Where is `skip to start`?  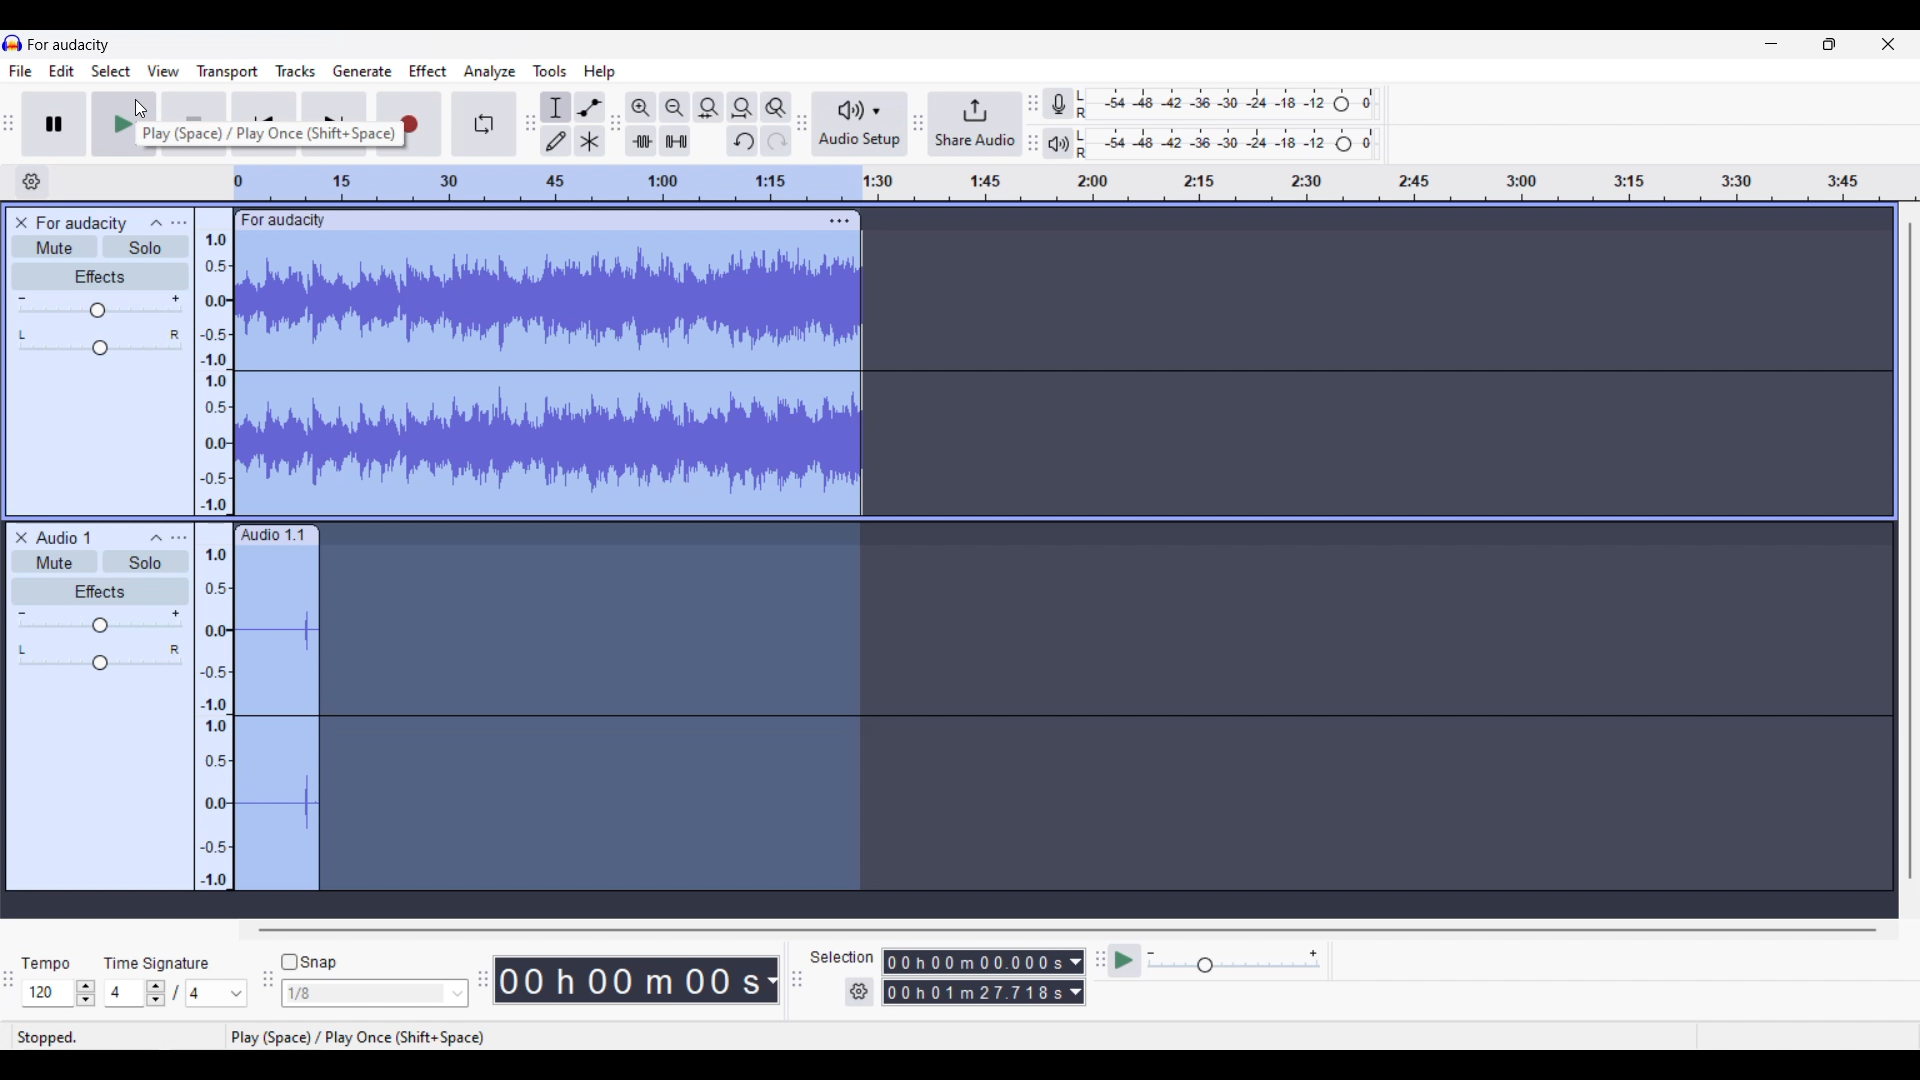 skip to start is located at coordinates (267, 123).